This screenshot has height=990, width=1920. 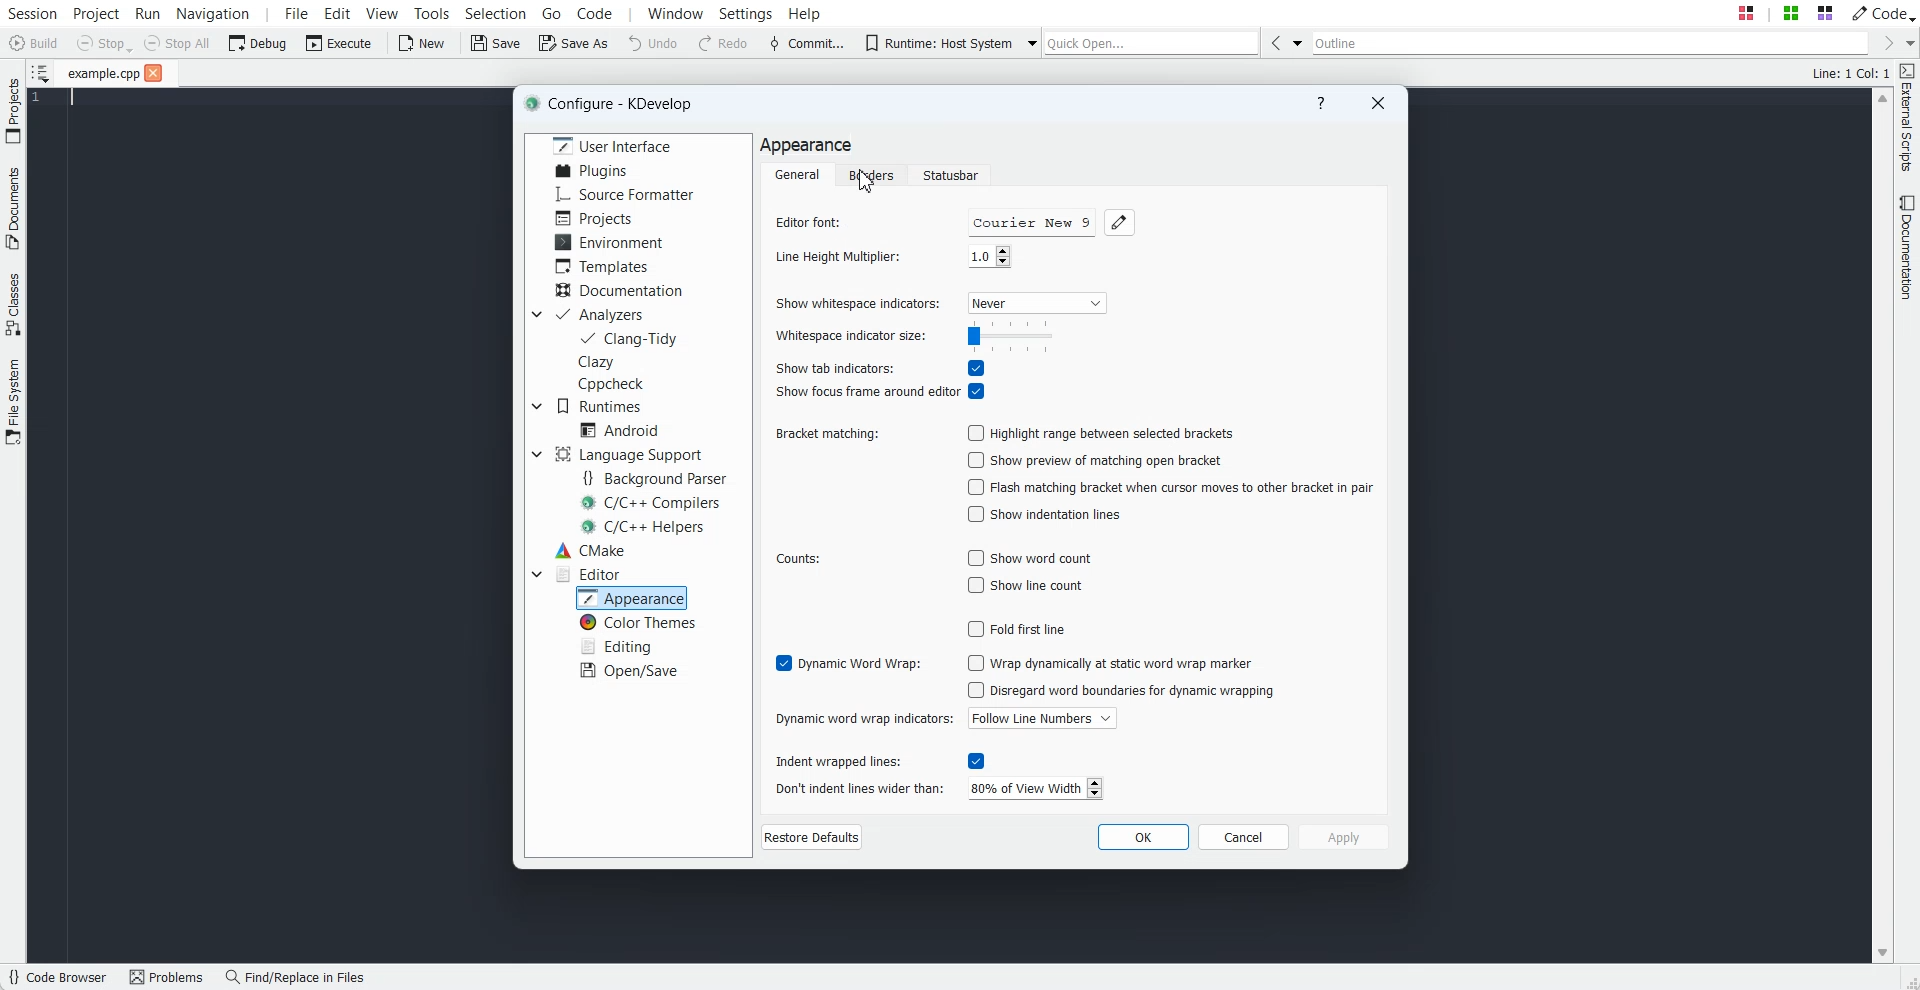 What do you see at coordinates (826, 434) in the screenshot?
I see `Bracket matching` at bounding box center [826, 434].